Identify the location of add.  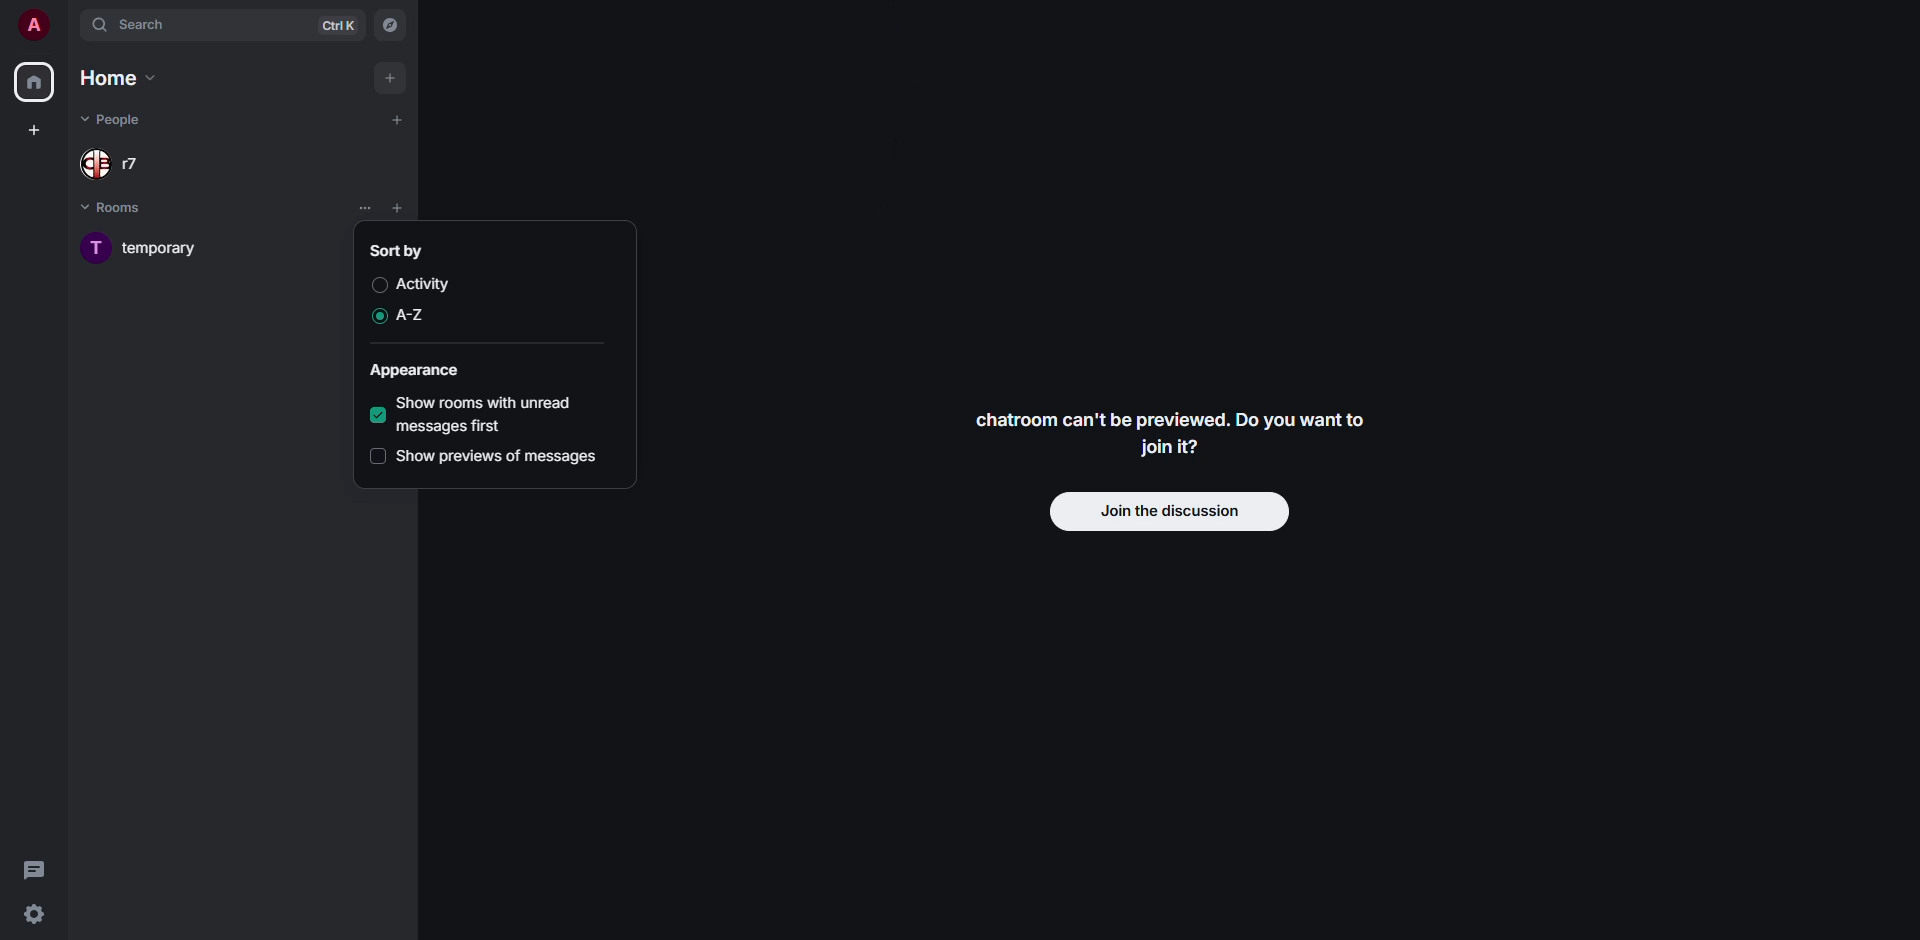
(390, 77).